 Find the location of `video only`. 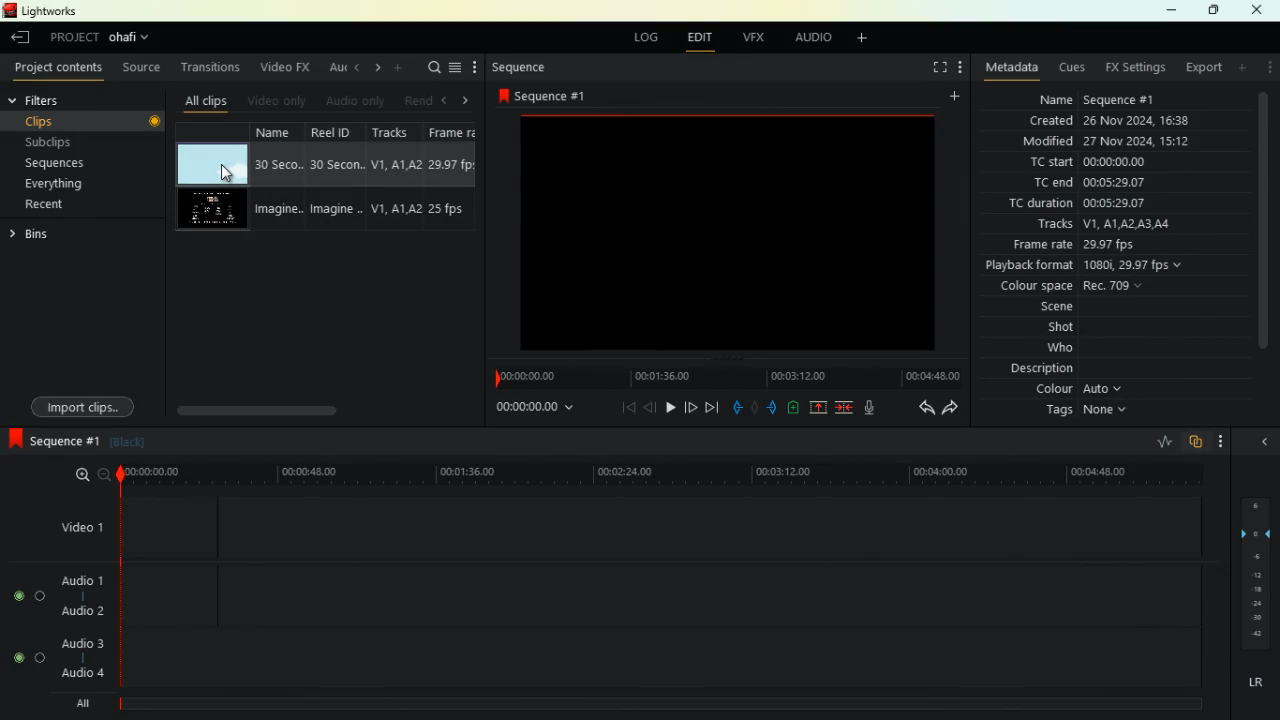

video only is located at coordinates (283, 101).